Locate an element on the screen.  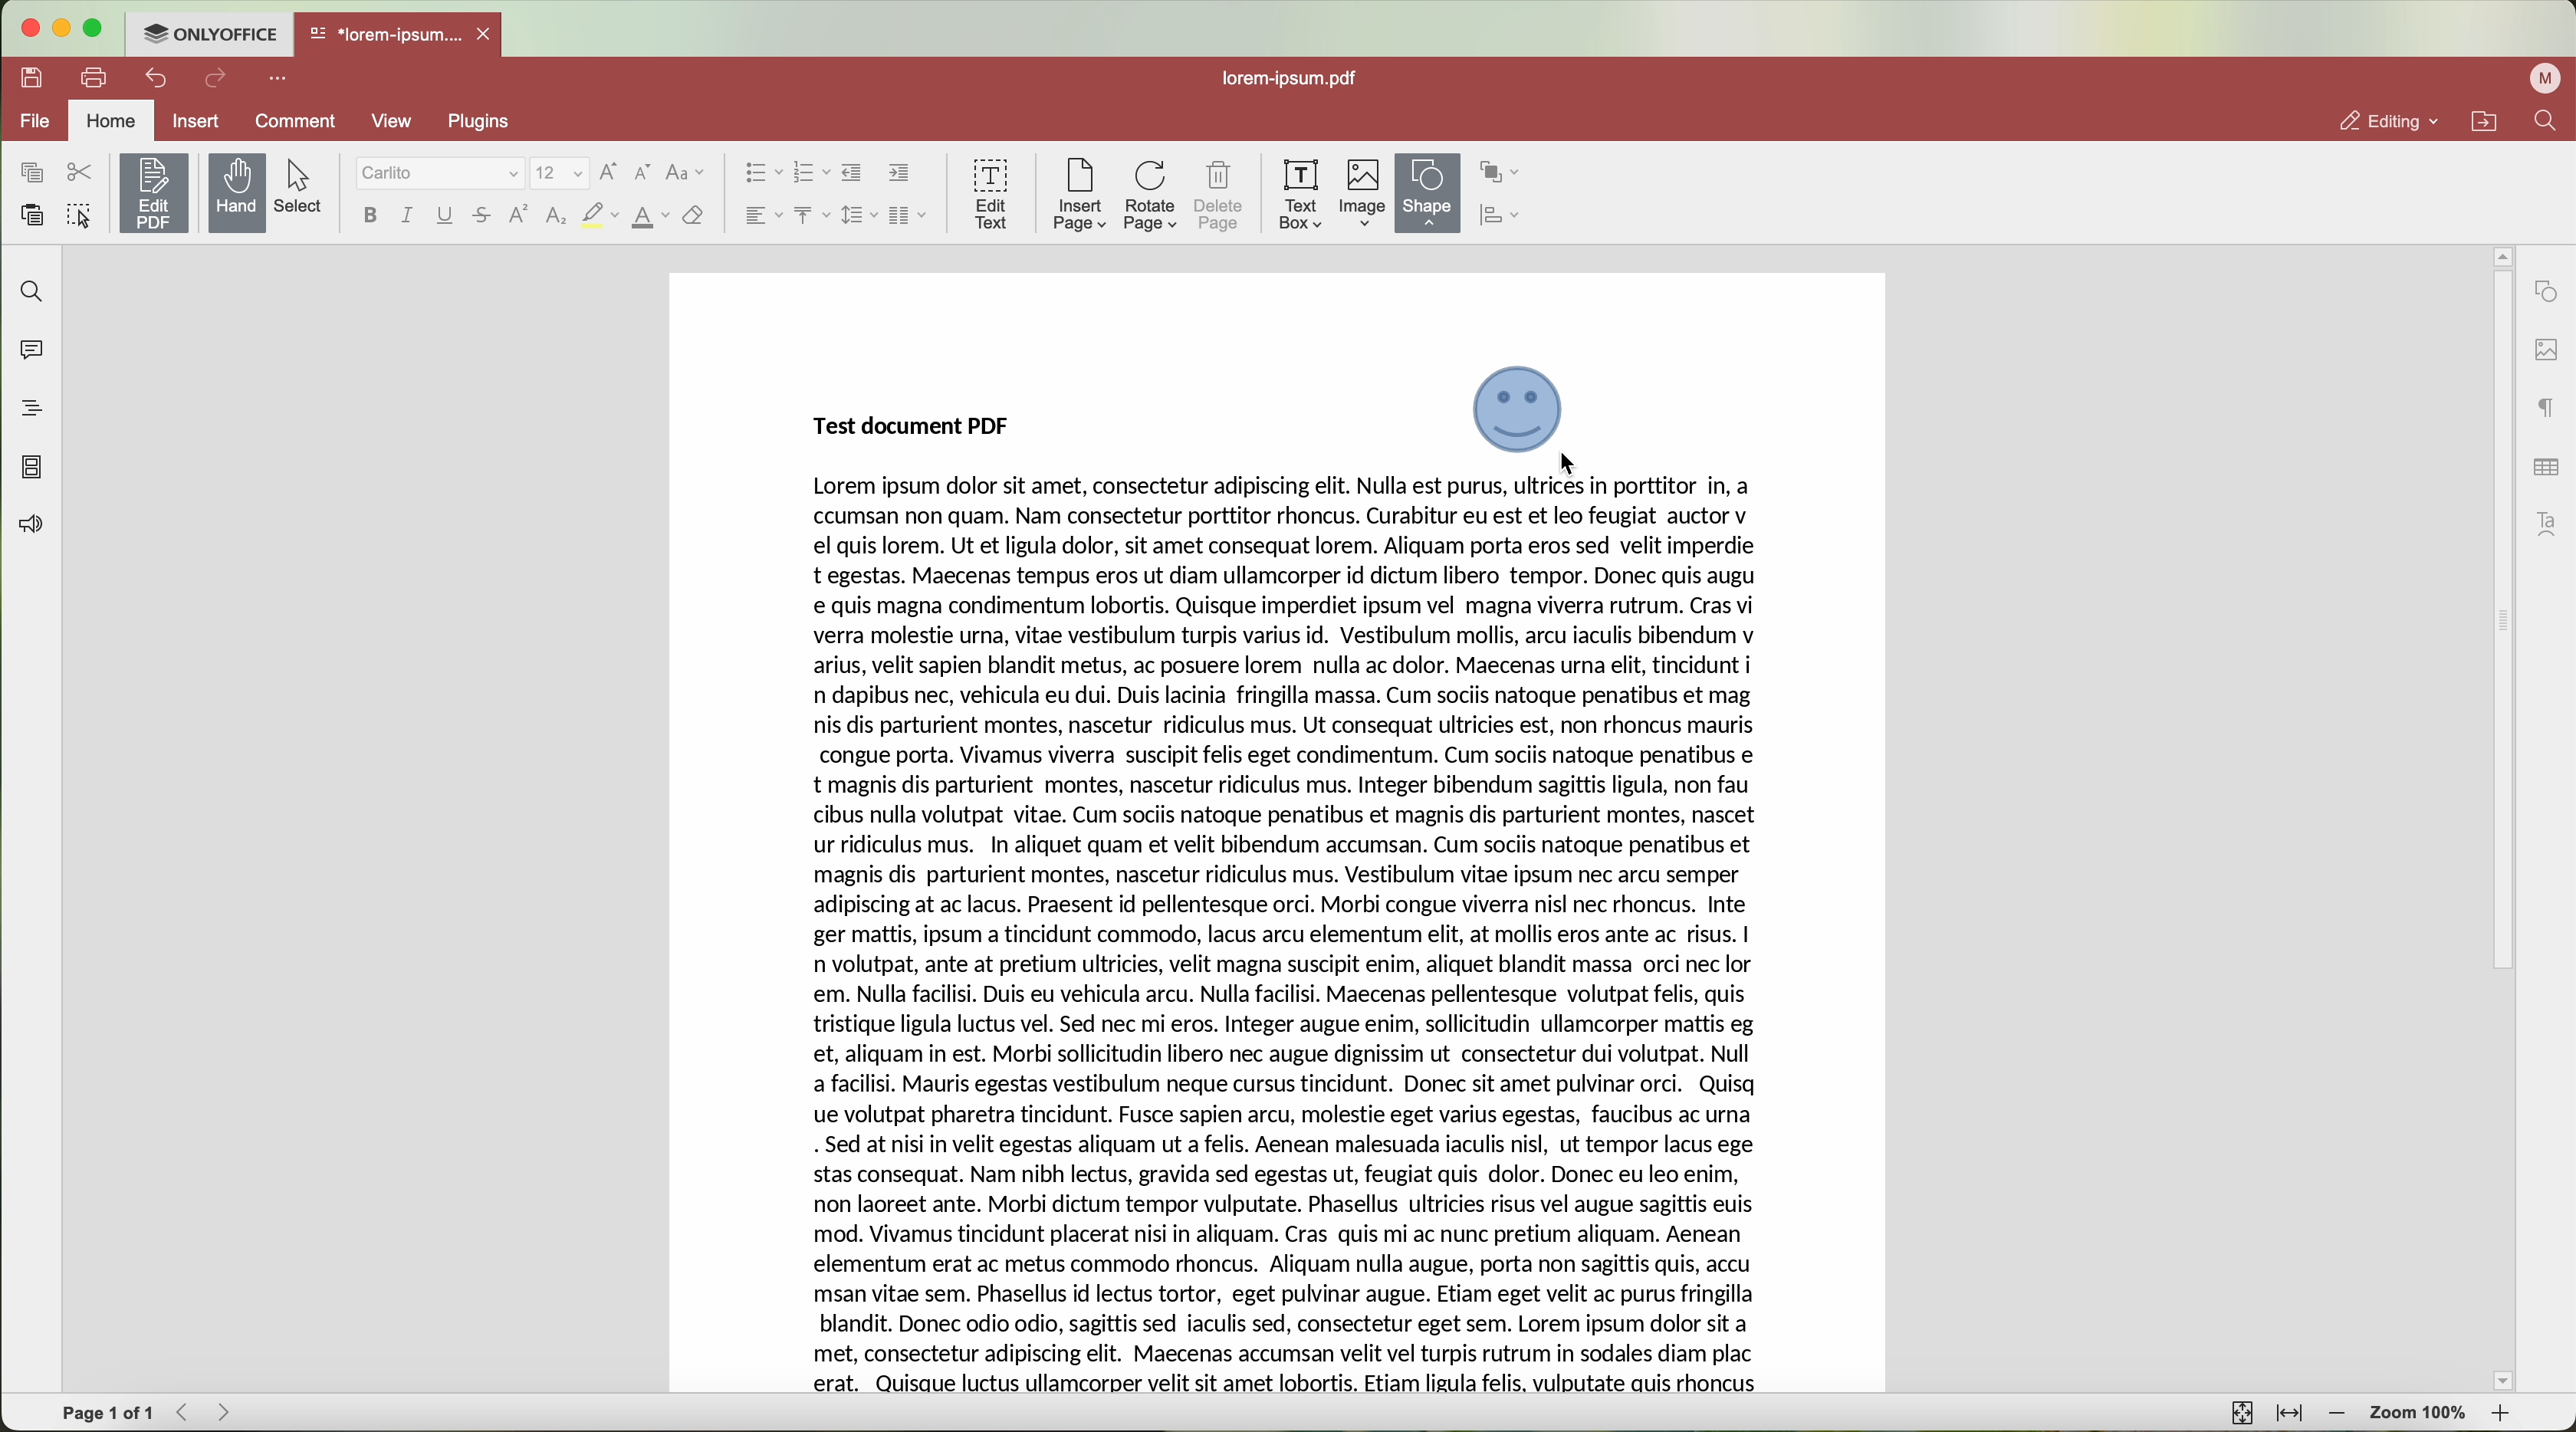
shape settings is located at coordinates (2546, 291).